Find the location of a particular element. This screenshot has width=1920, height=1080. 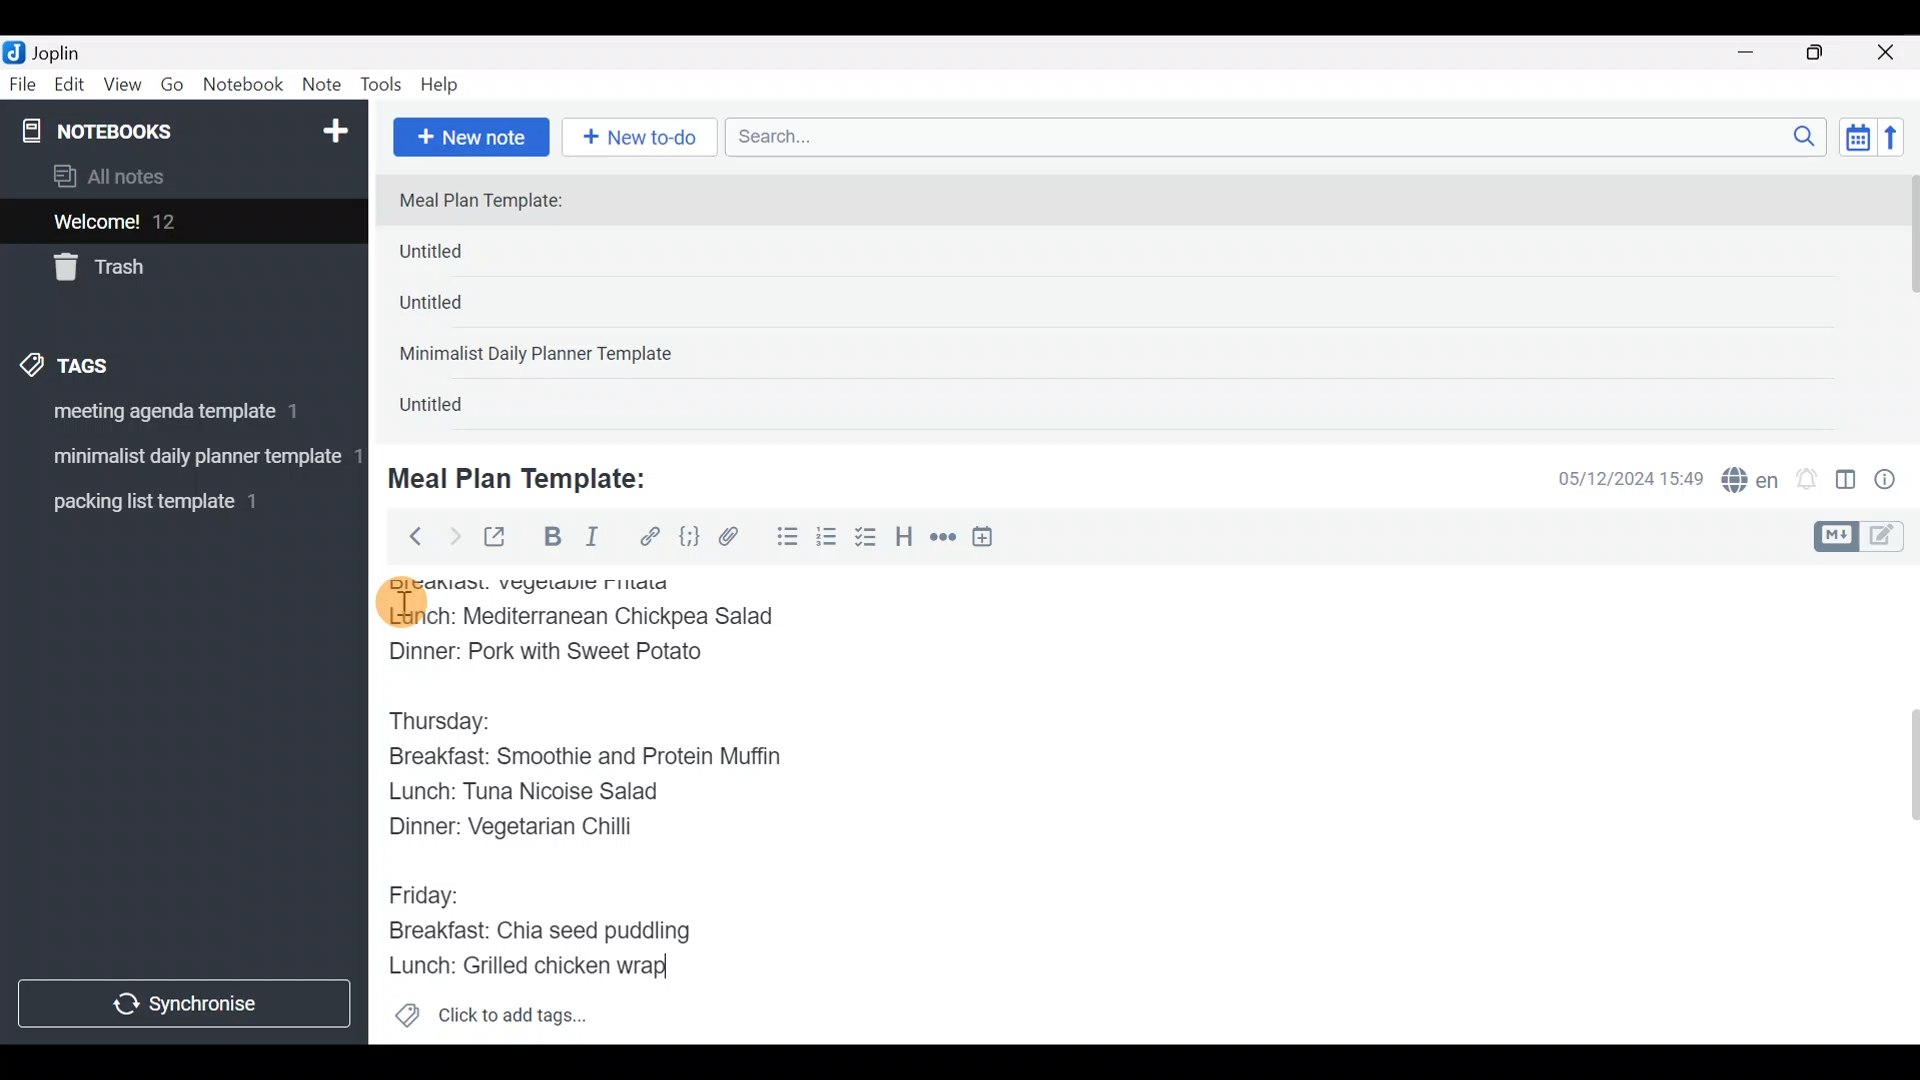

Scroll bar is located at coordinates (1899, 804).